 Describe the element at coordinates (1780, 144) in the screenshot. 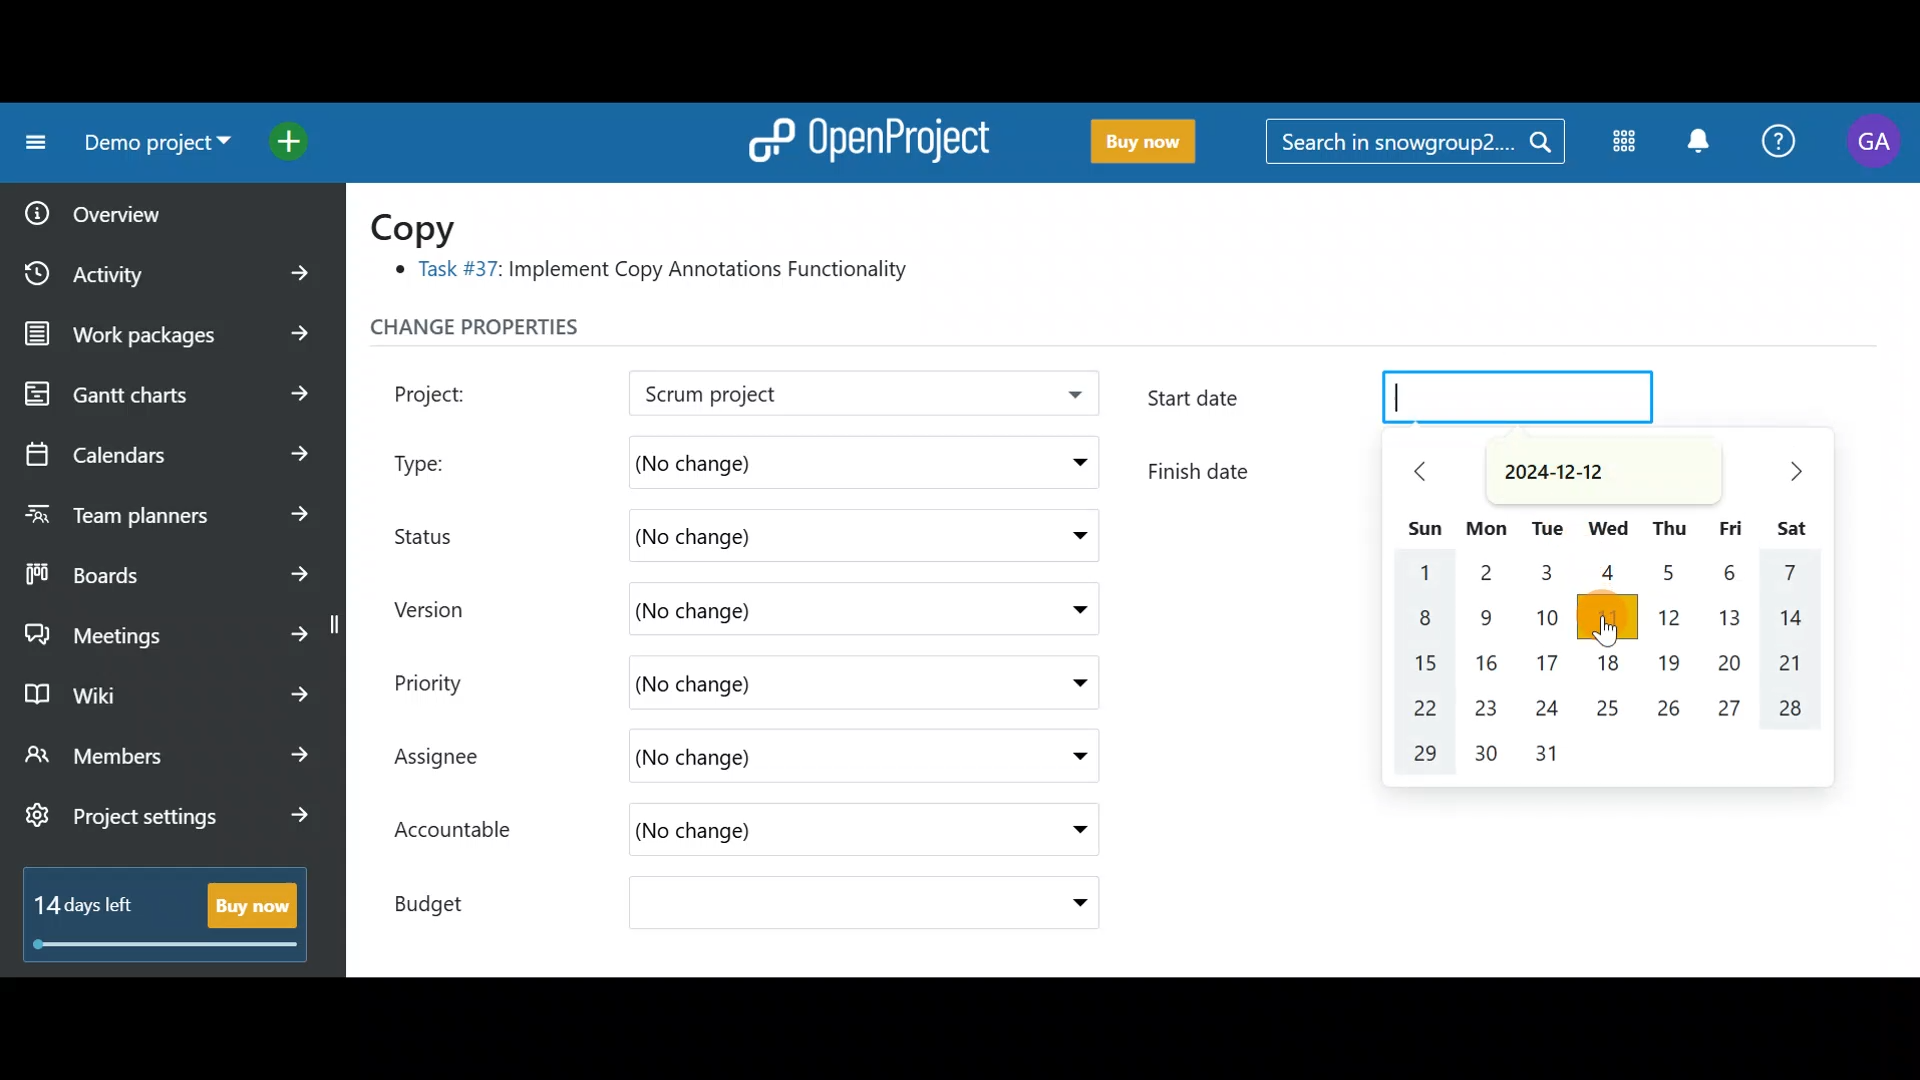

I see `Help` at that location.